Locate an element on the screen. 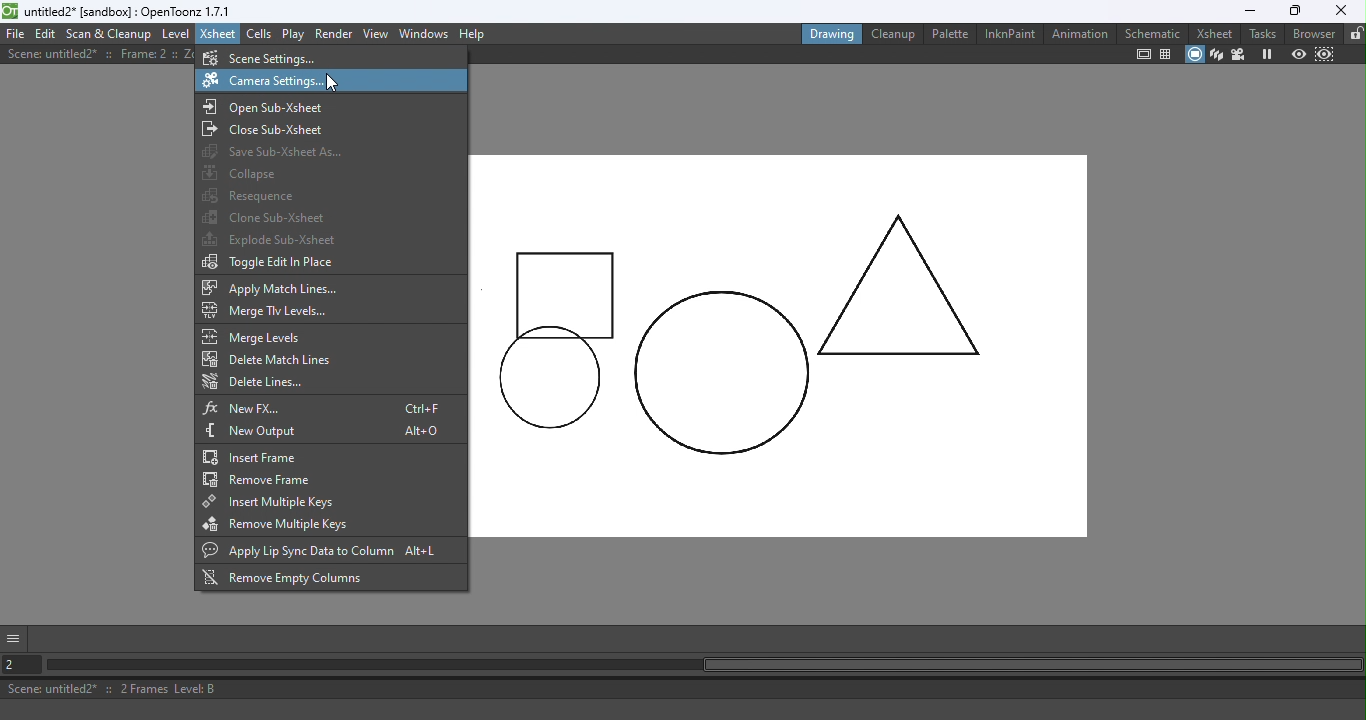 This screenshot has width=1366, height=720. Field guide is located at coordinates (1165, 55).